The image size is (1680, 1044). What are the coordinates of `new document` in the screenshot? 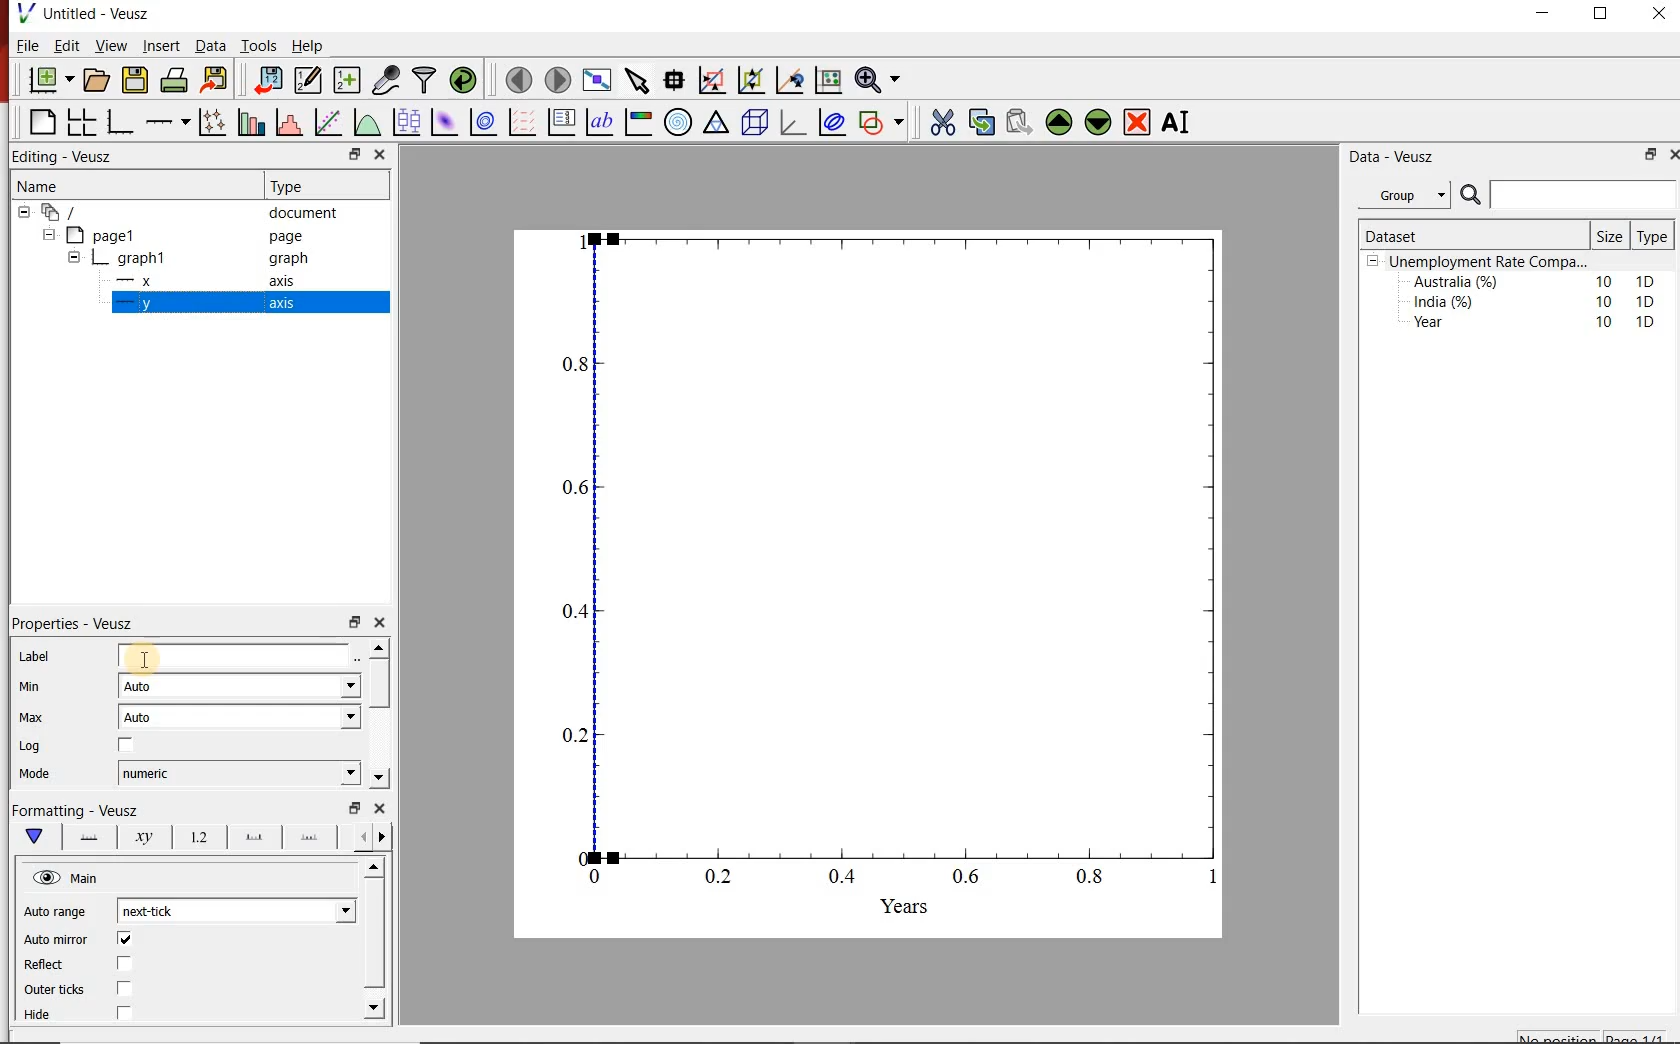 It's located at (52, 79).